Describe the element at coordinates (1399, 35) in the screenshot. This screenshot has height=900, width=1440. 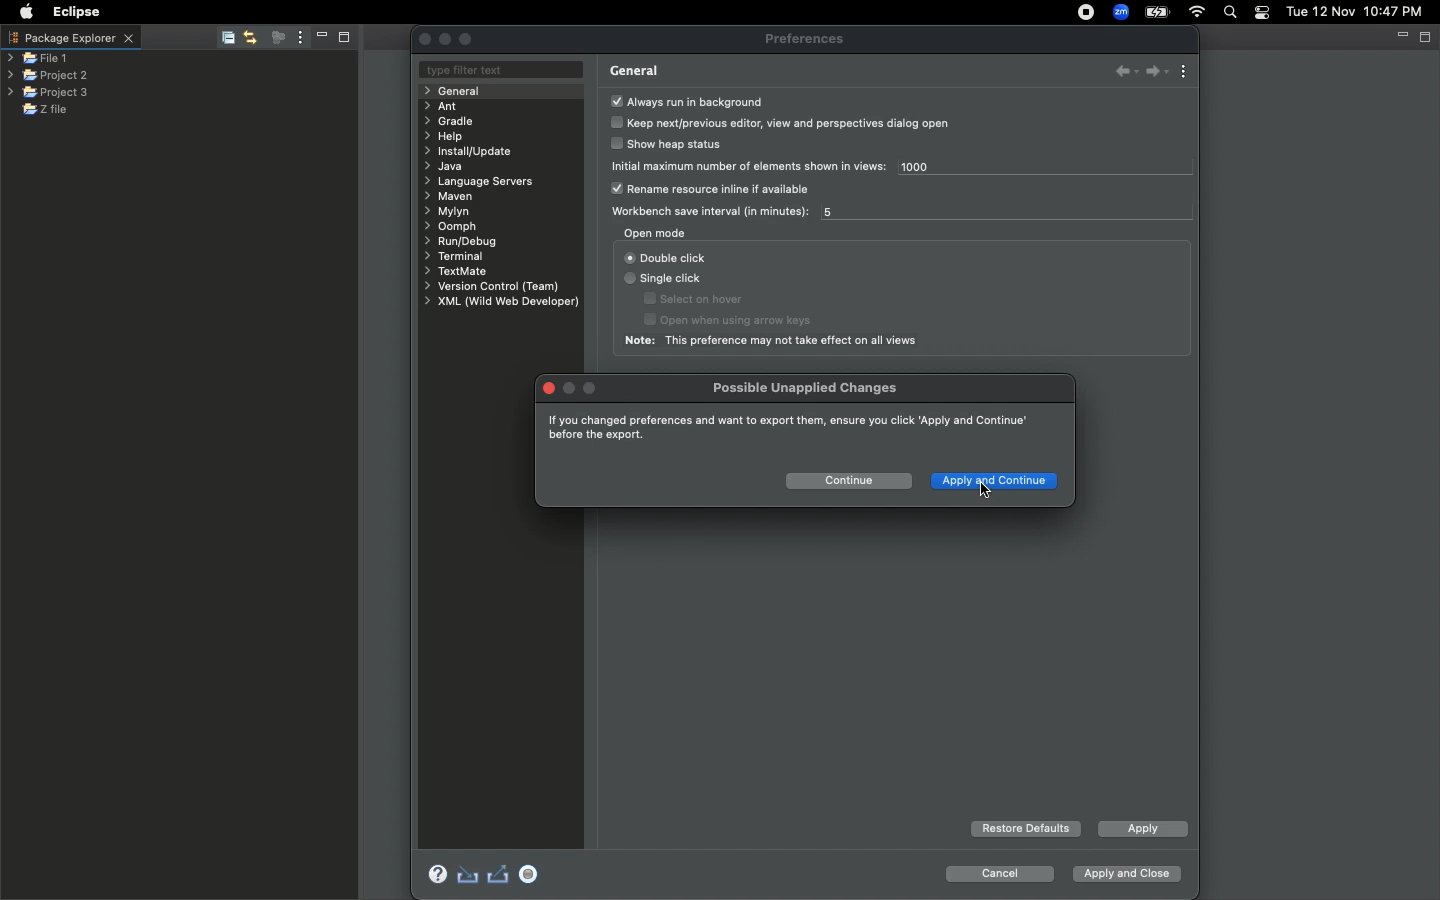
I see `Minimize` at that location.